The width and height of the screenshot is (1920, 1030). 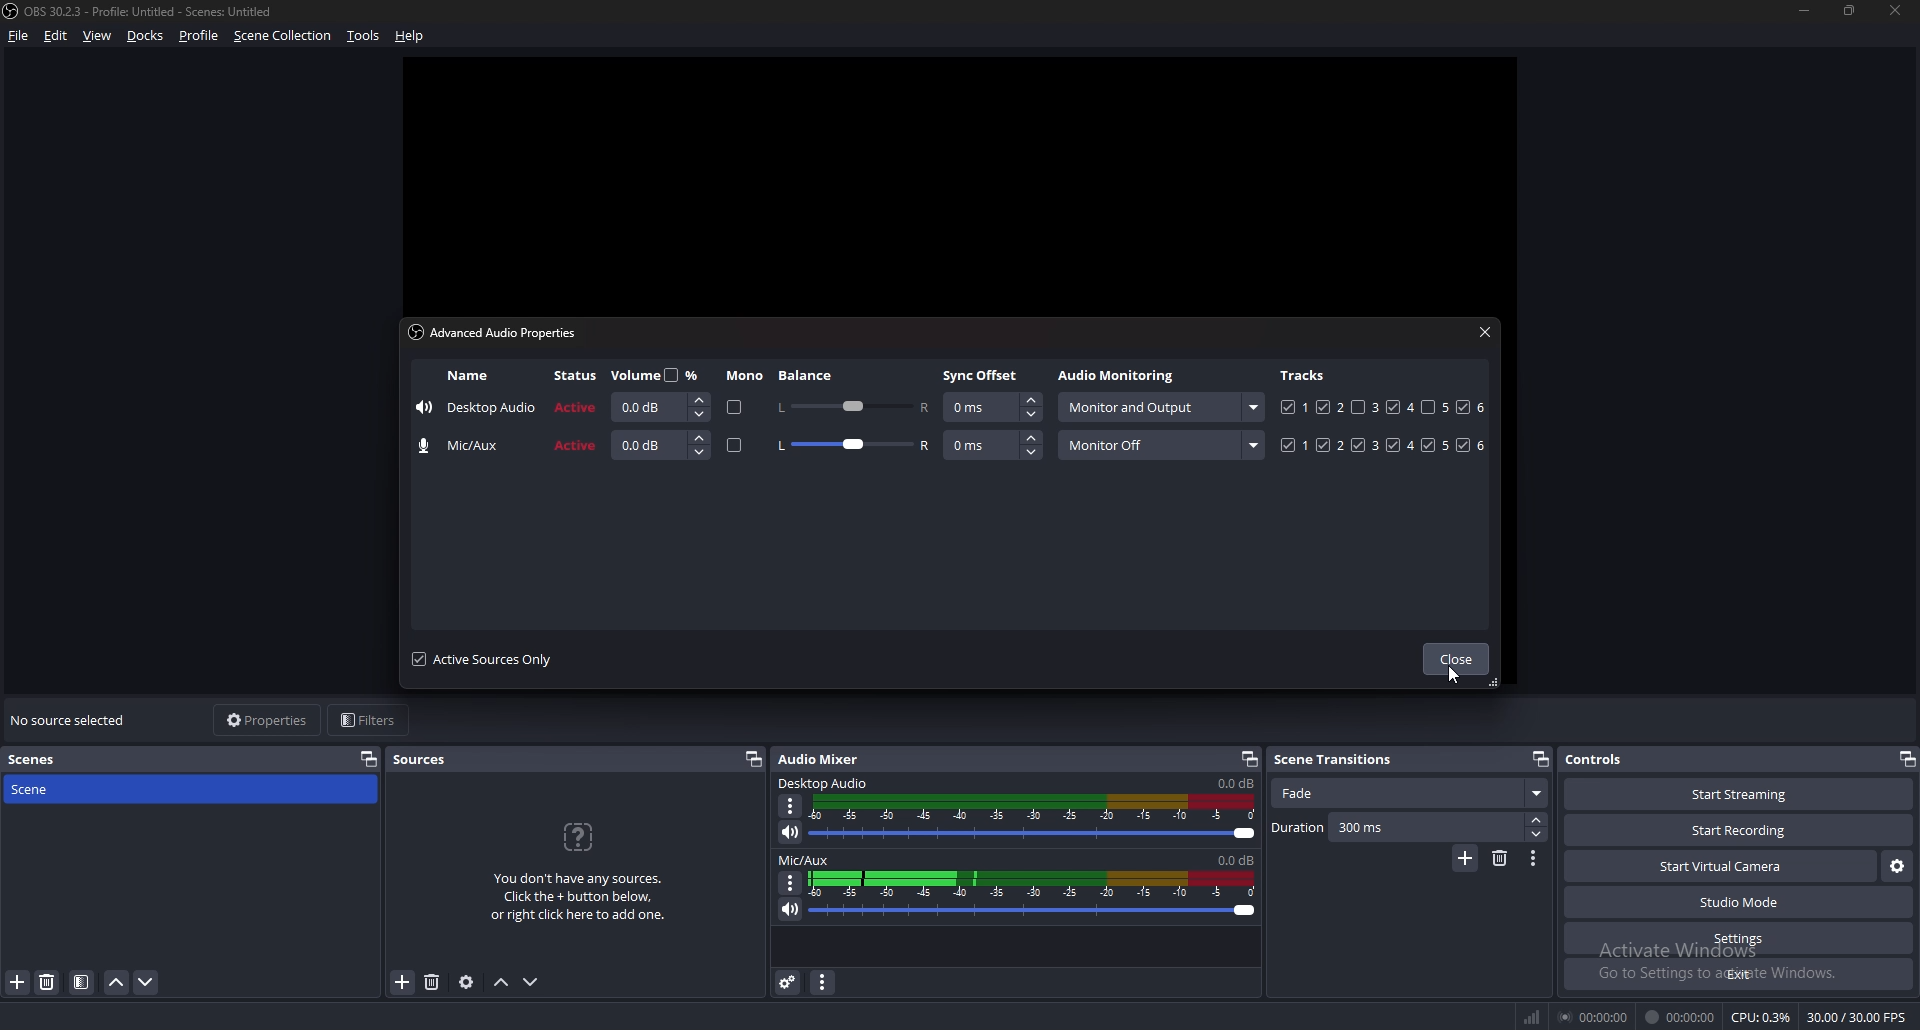 What do you see at coordinates (199, 36) in the screenshot?
I see `profile` at bounding box center [199, 36].